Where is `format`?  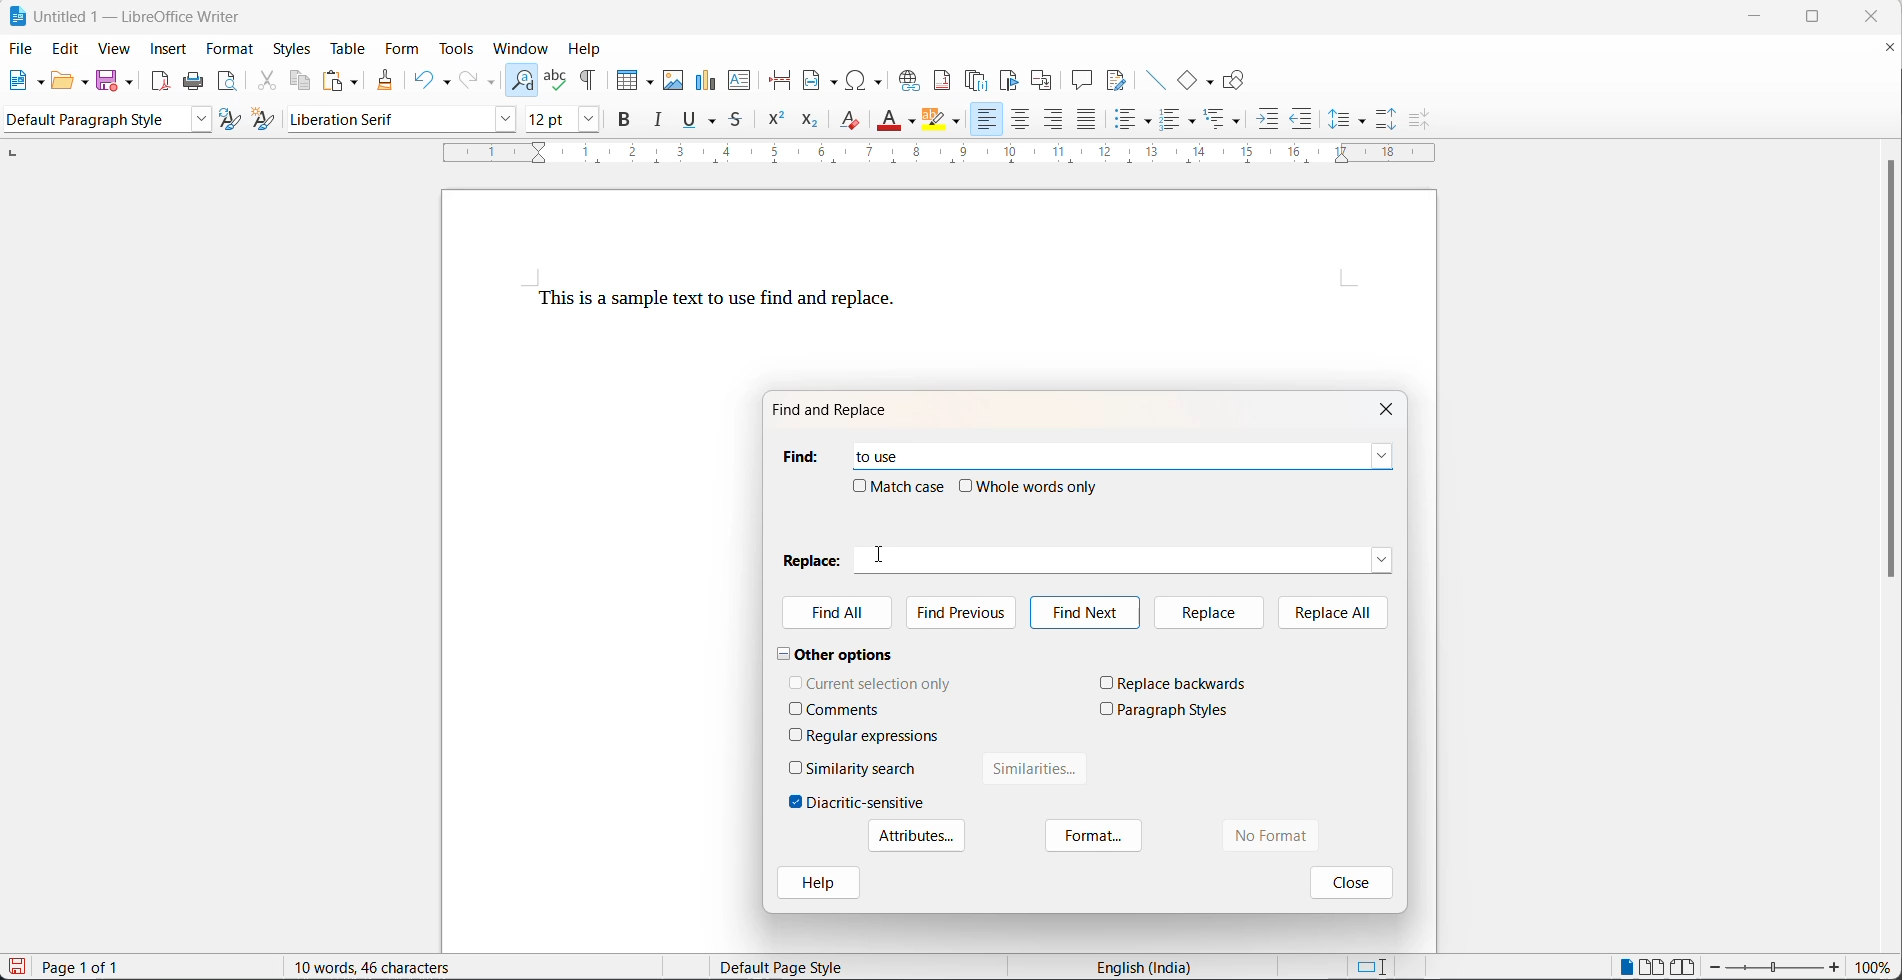 format is located at coordinates (232, 50).